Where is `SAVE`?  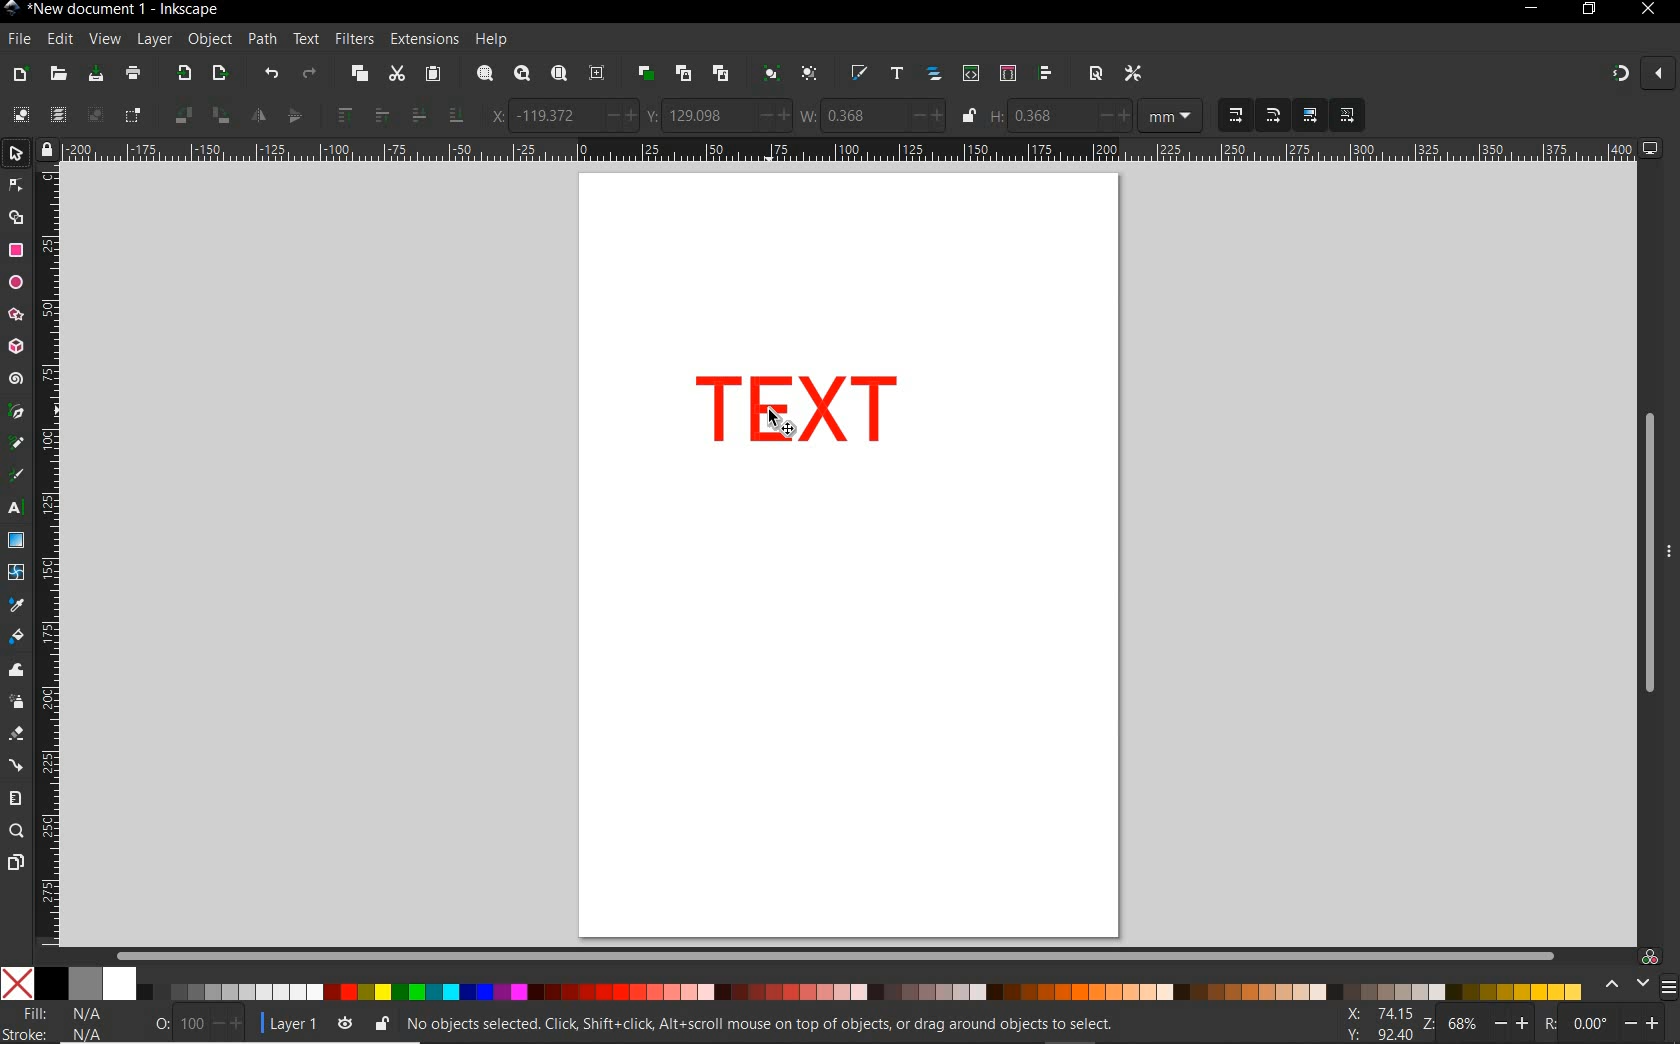 SAVE is located at coordinates (94, 74).